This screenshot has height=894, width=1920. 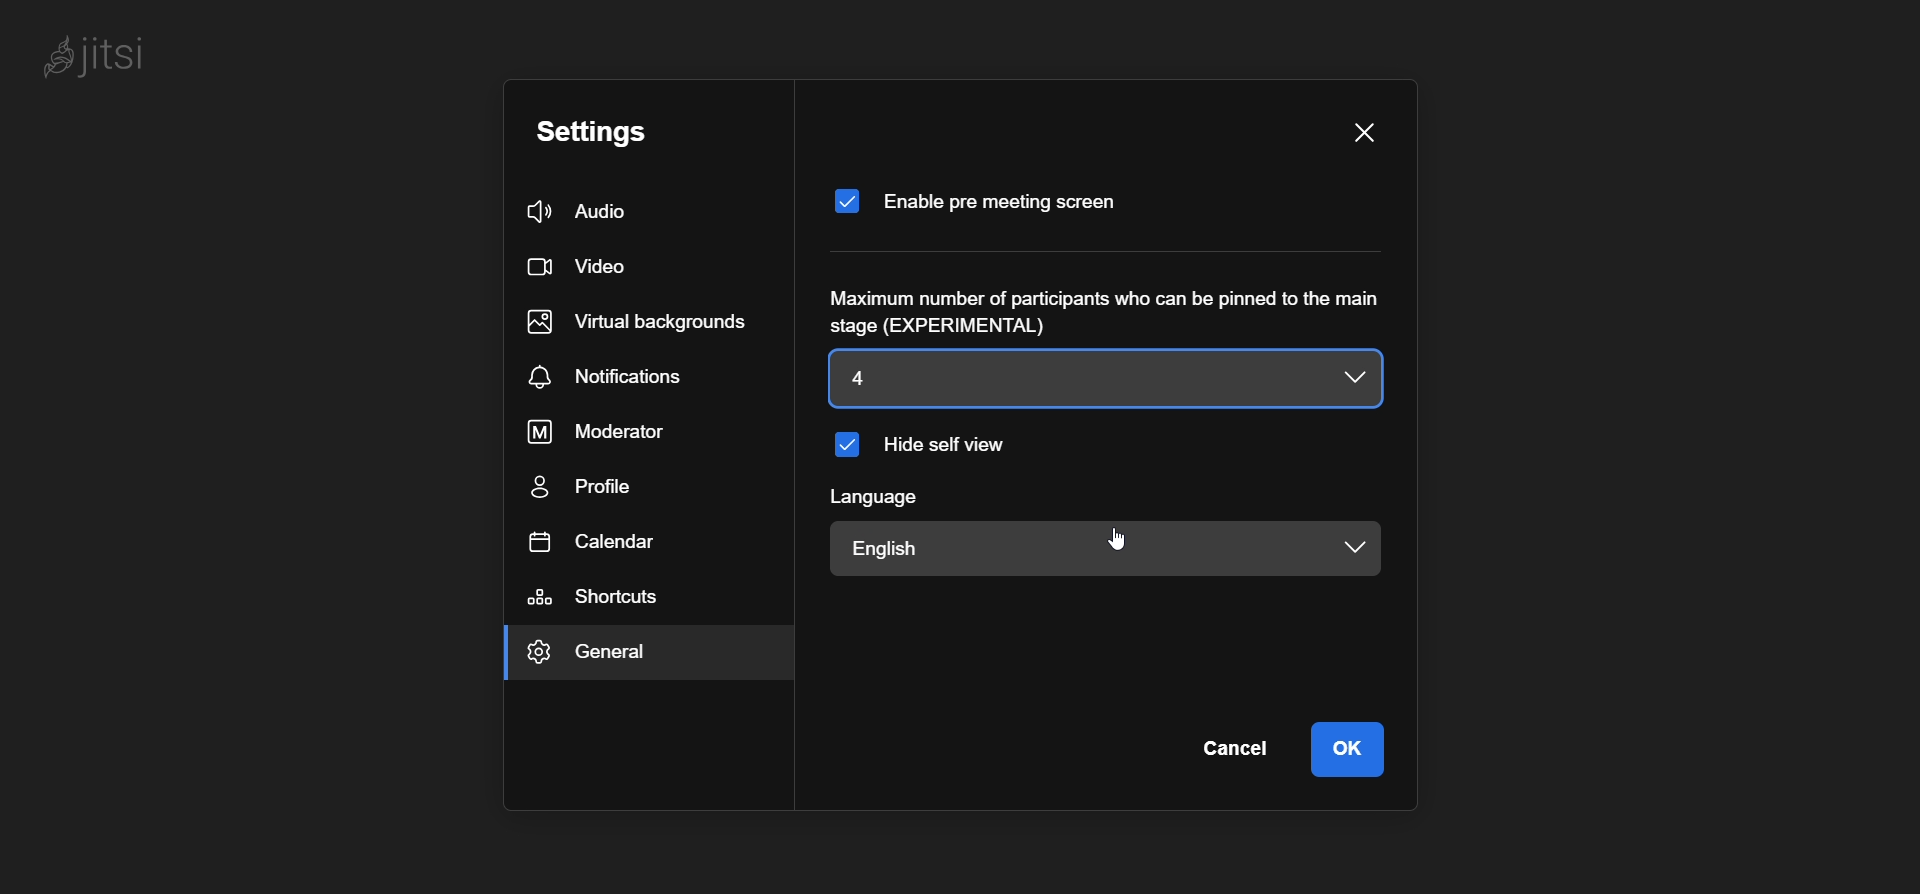 I want to click on calendar, so click(x=593, y=540).